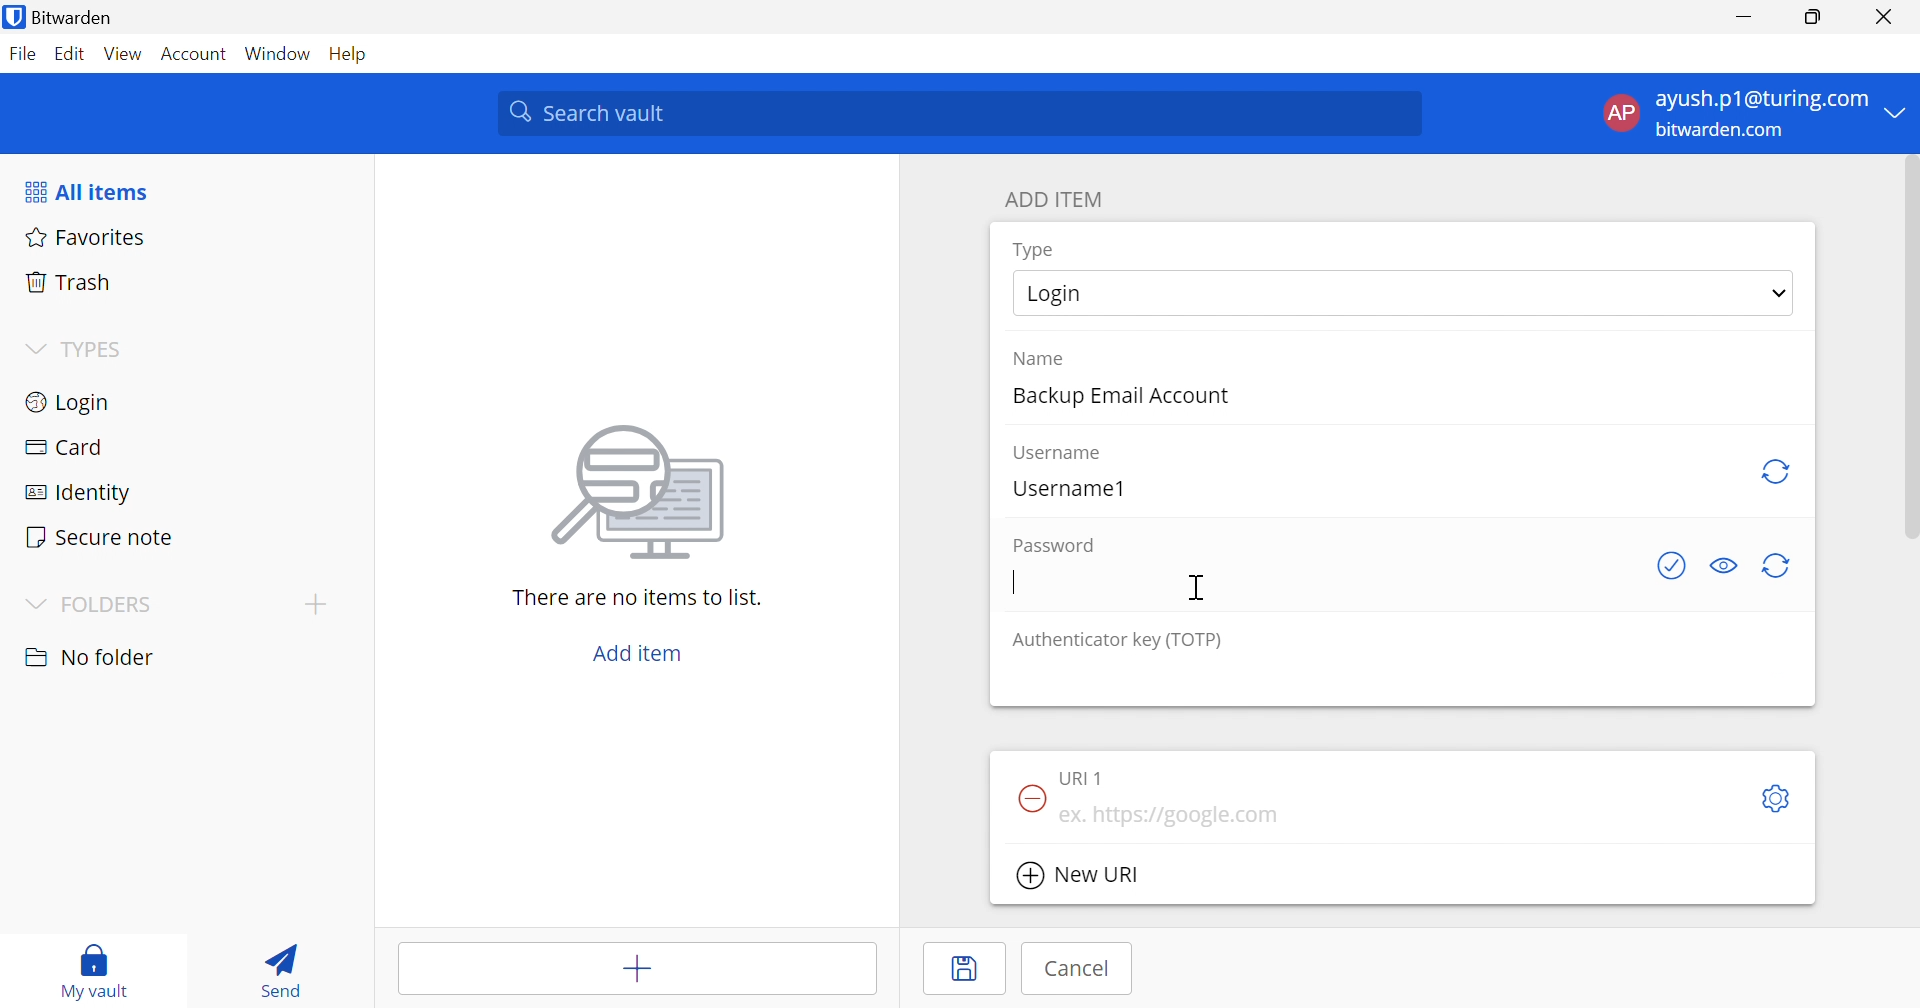 This screenshot has height=1008, width=1920. What do you see at coordinates (1069, 488) in the screenshot?
I see `Username1` at bounding box center [1069, 488].